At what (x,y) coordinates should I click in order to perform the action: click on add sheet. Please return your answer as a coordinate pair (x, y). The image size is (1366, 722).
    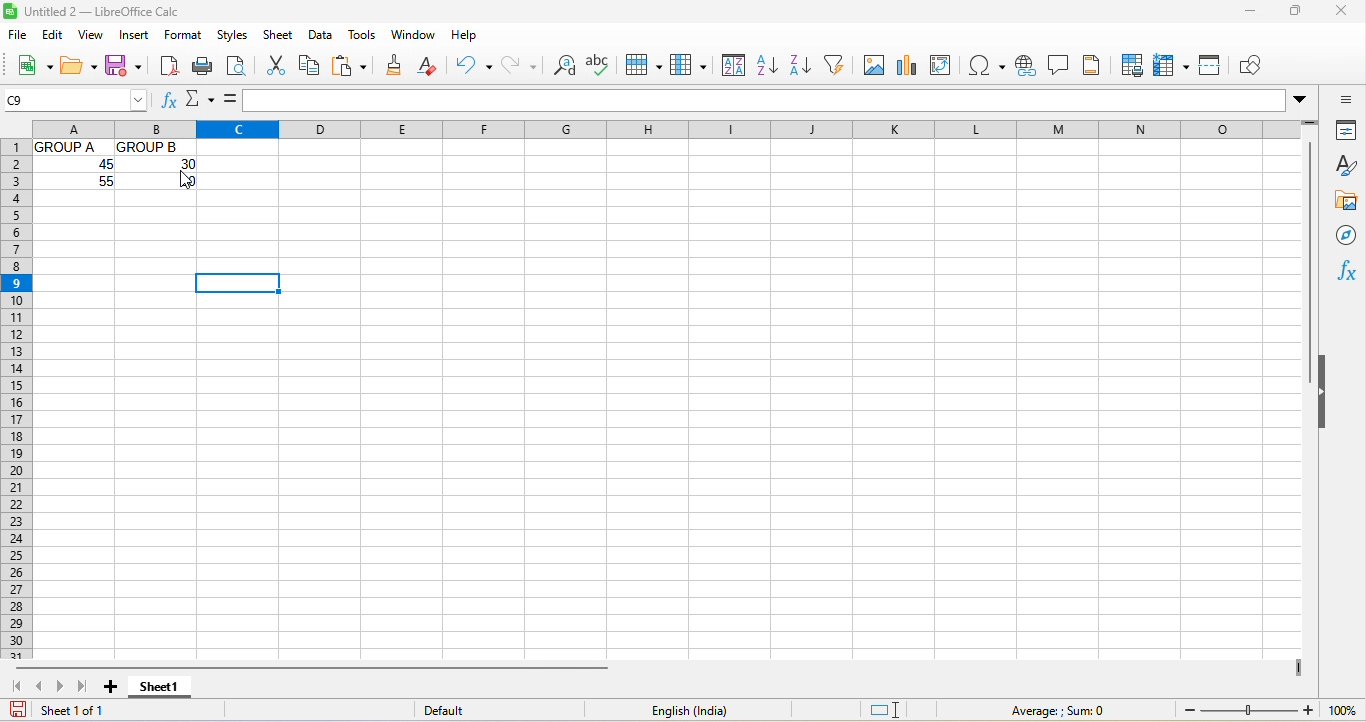
    Looking at the image, I should click on (111, 686).